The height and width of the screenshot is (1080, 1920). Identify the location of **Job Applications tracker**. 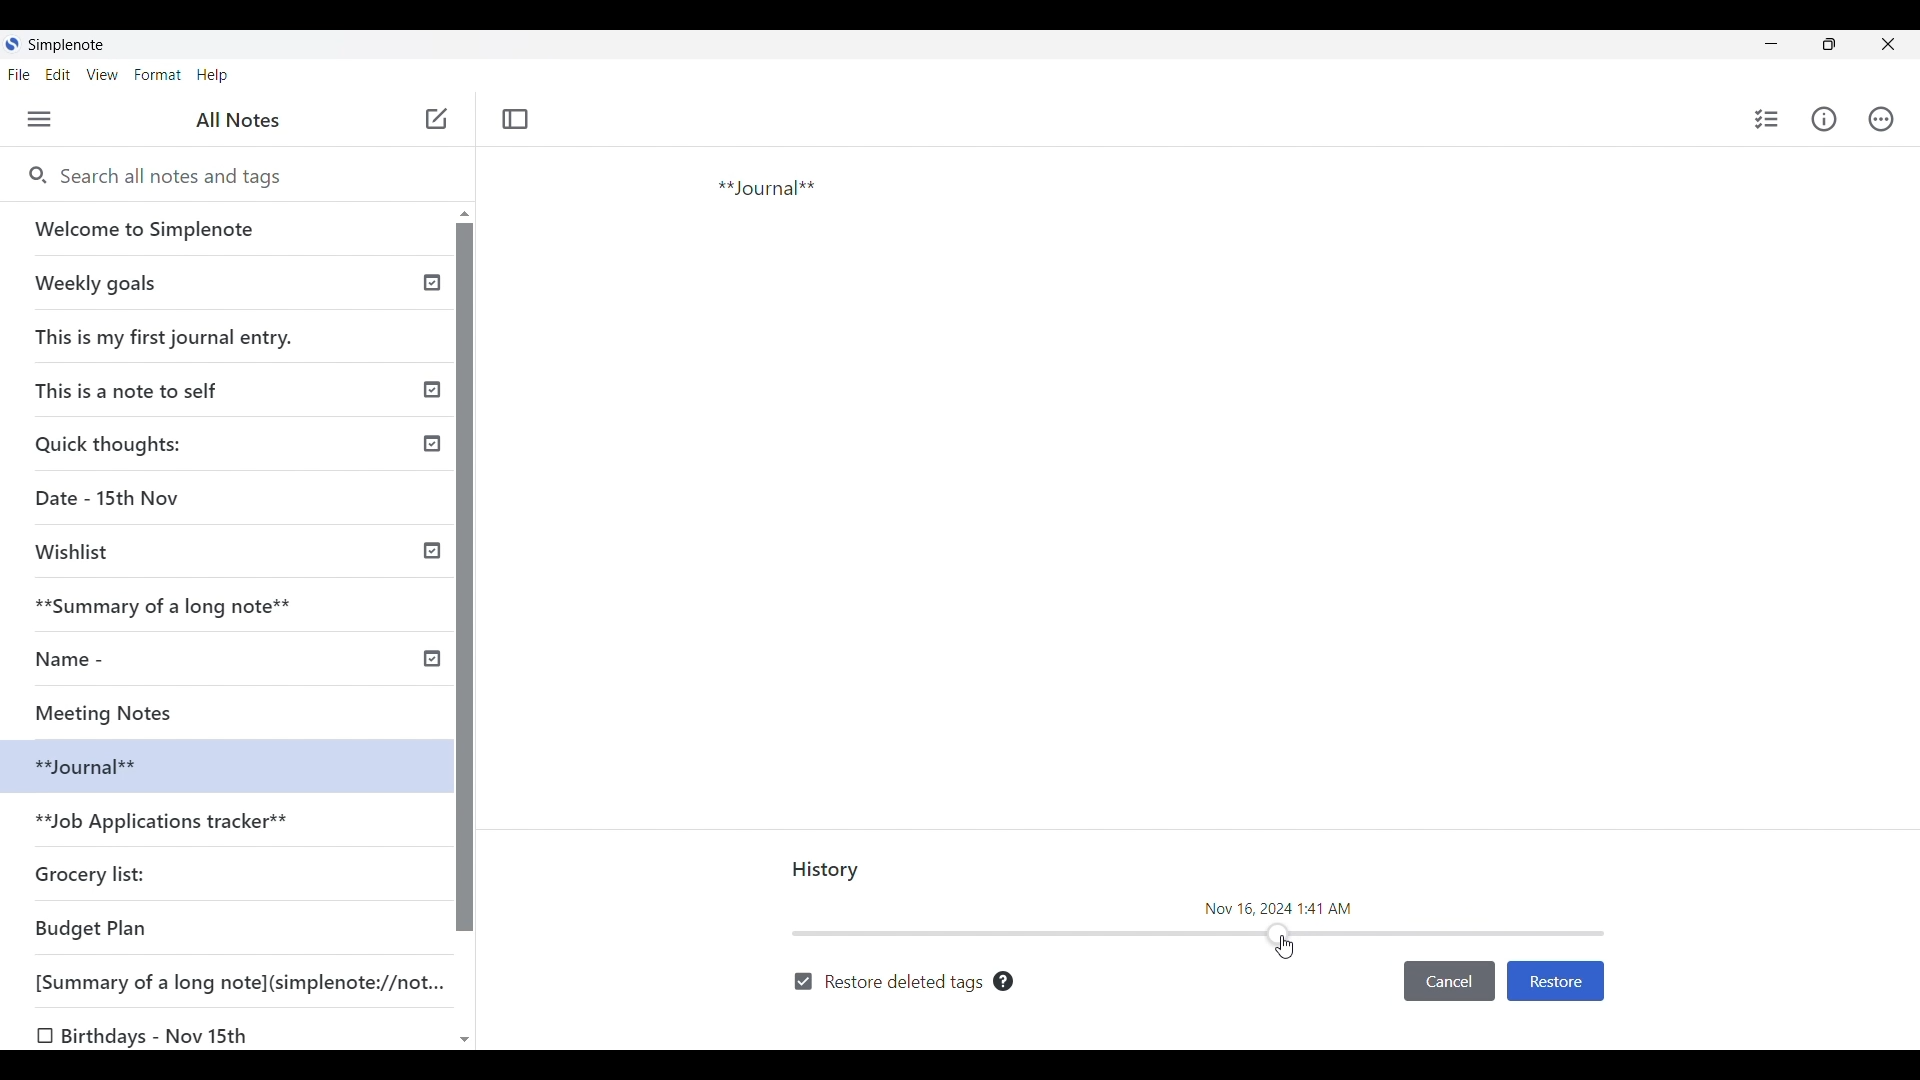
(166, 823).